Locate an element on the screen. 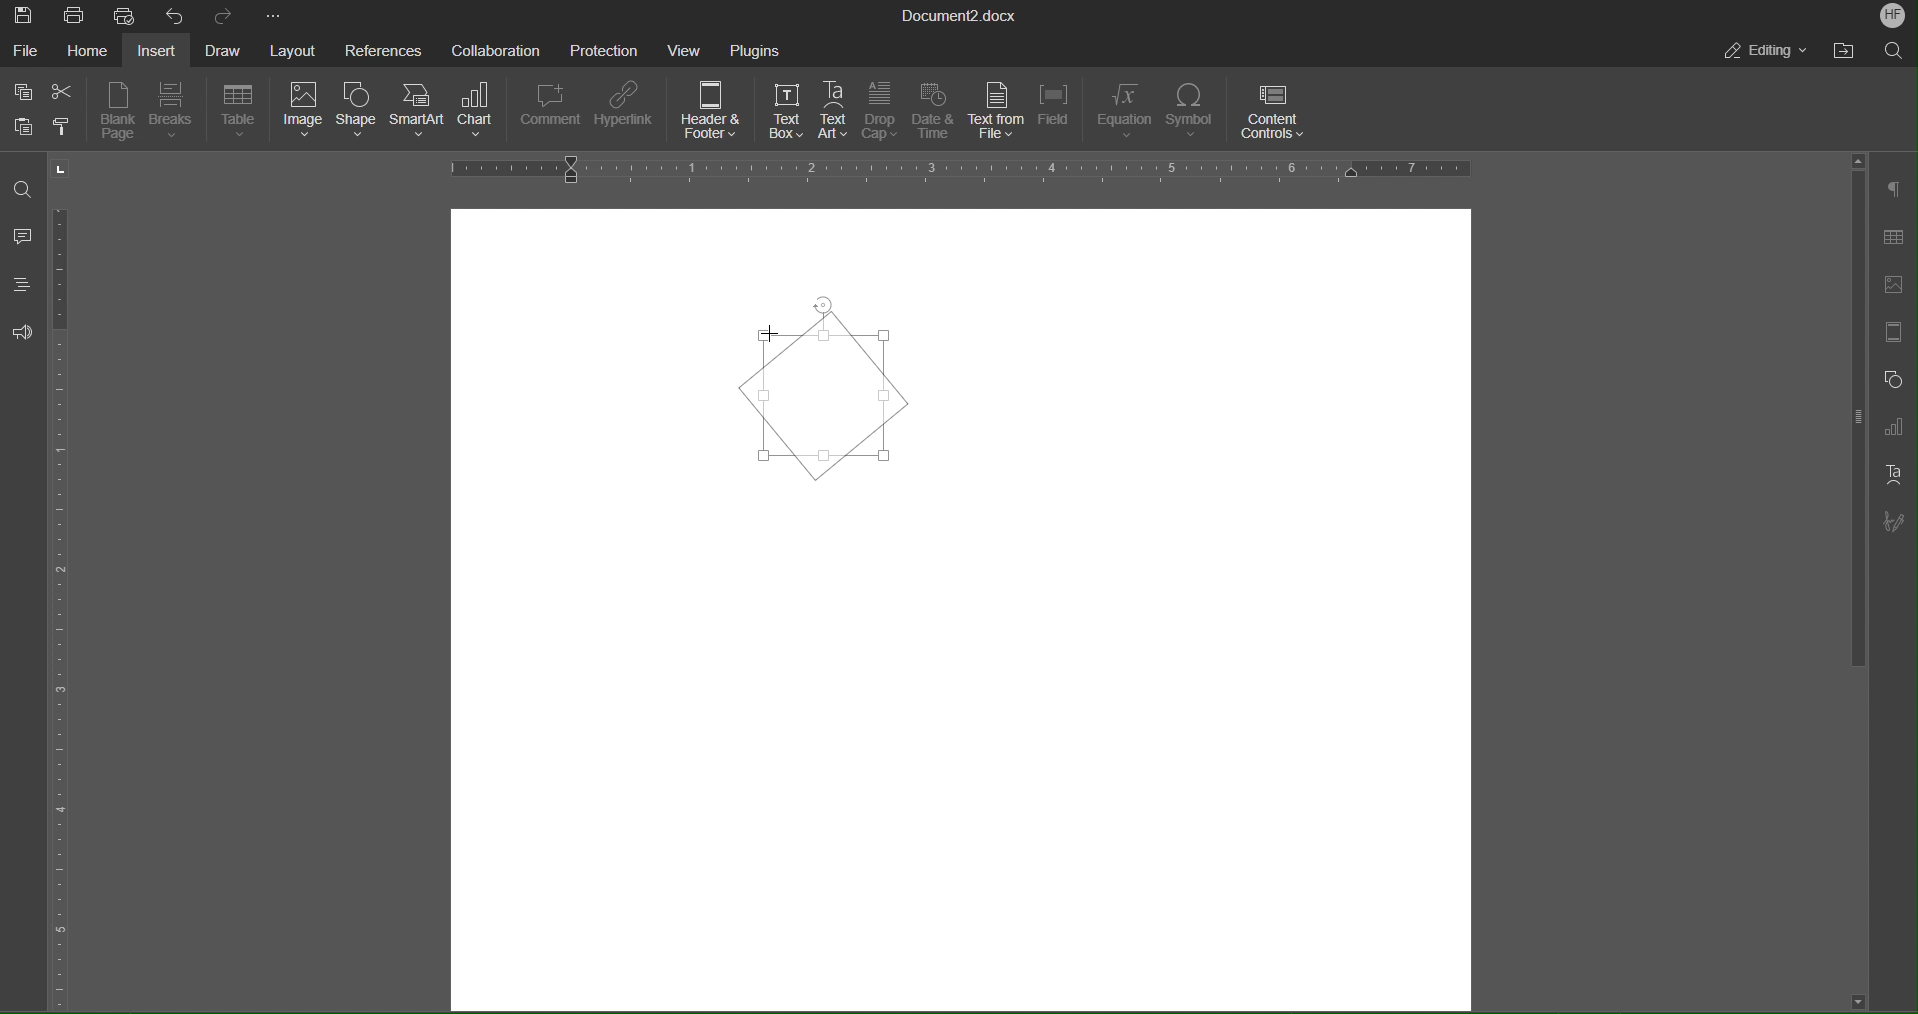 The height and width of the screenshot is (1014, 1918). Signature is located at coordinates (1892, 523).